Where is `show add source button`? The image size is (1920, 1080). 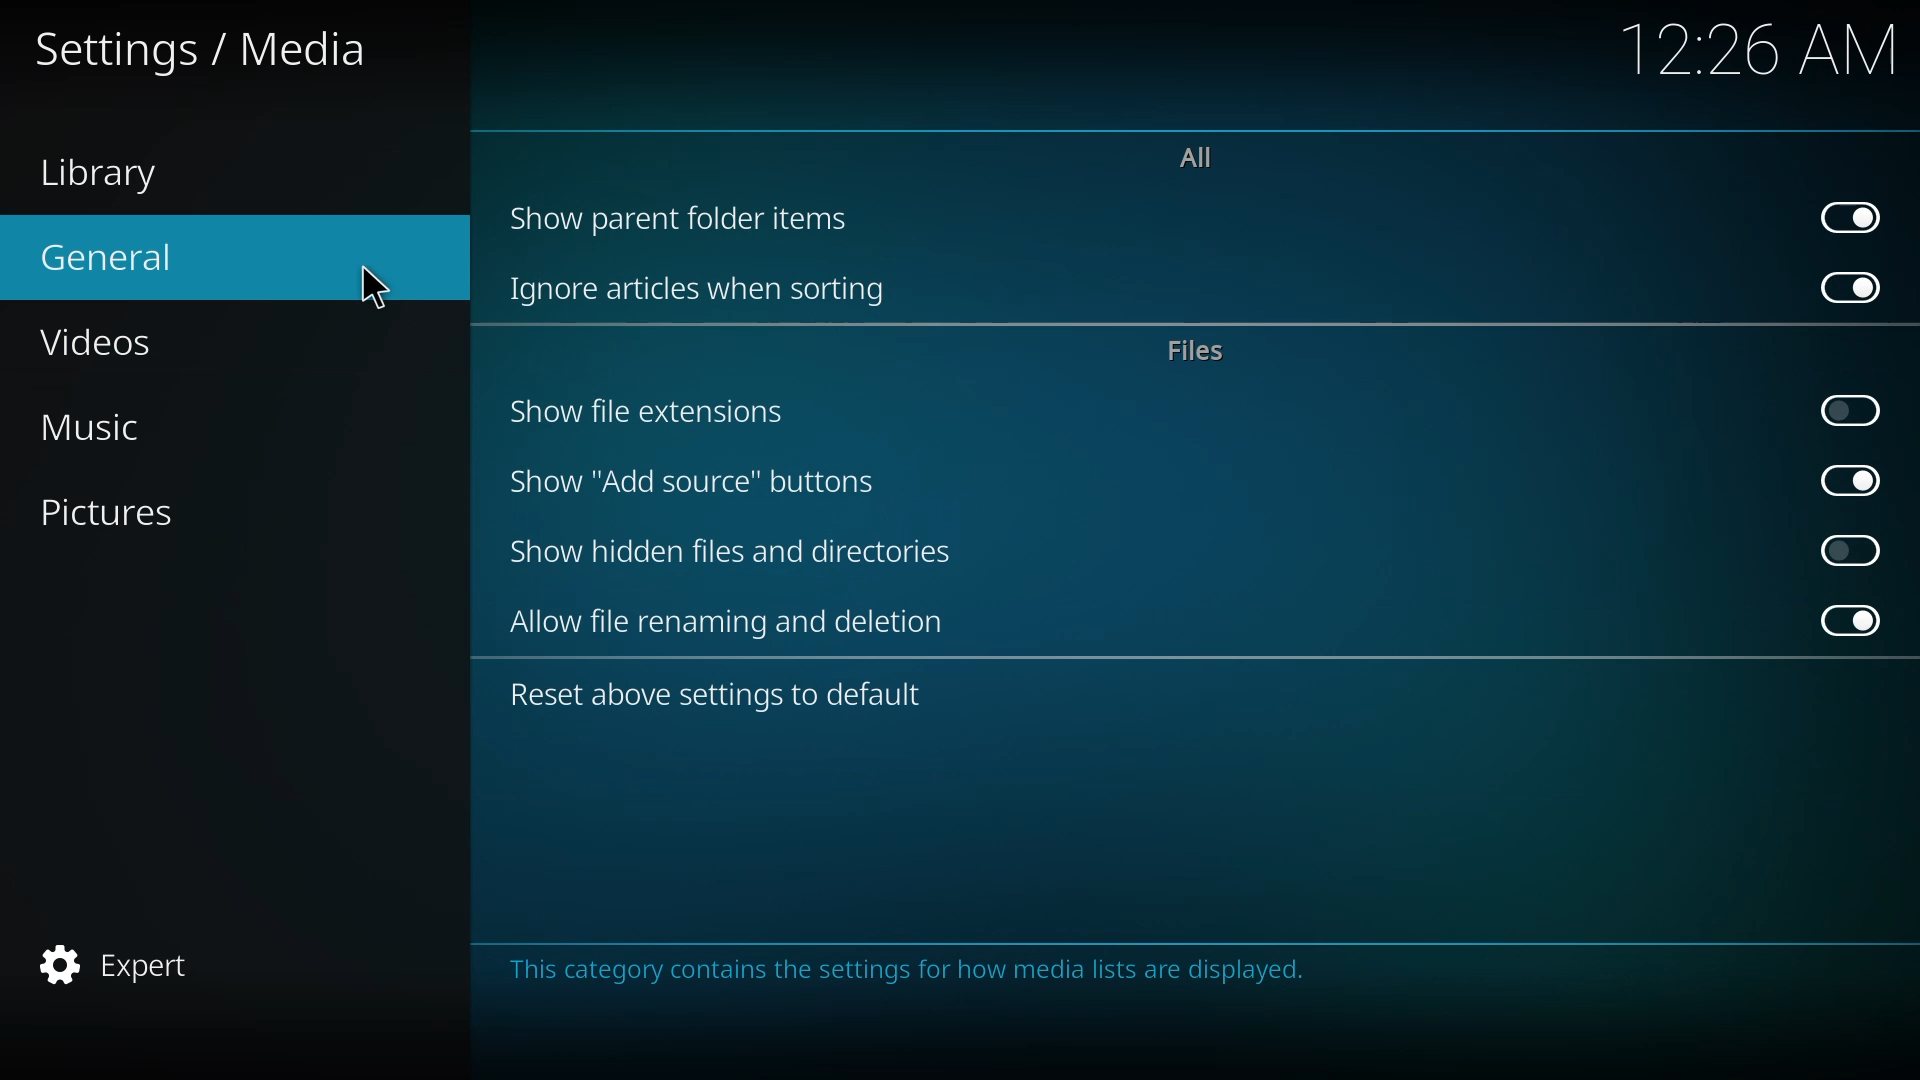 show add source button is located at coordinates (694, 481).